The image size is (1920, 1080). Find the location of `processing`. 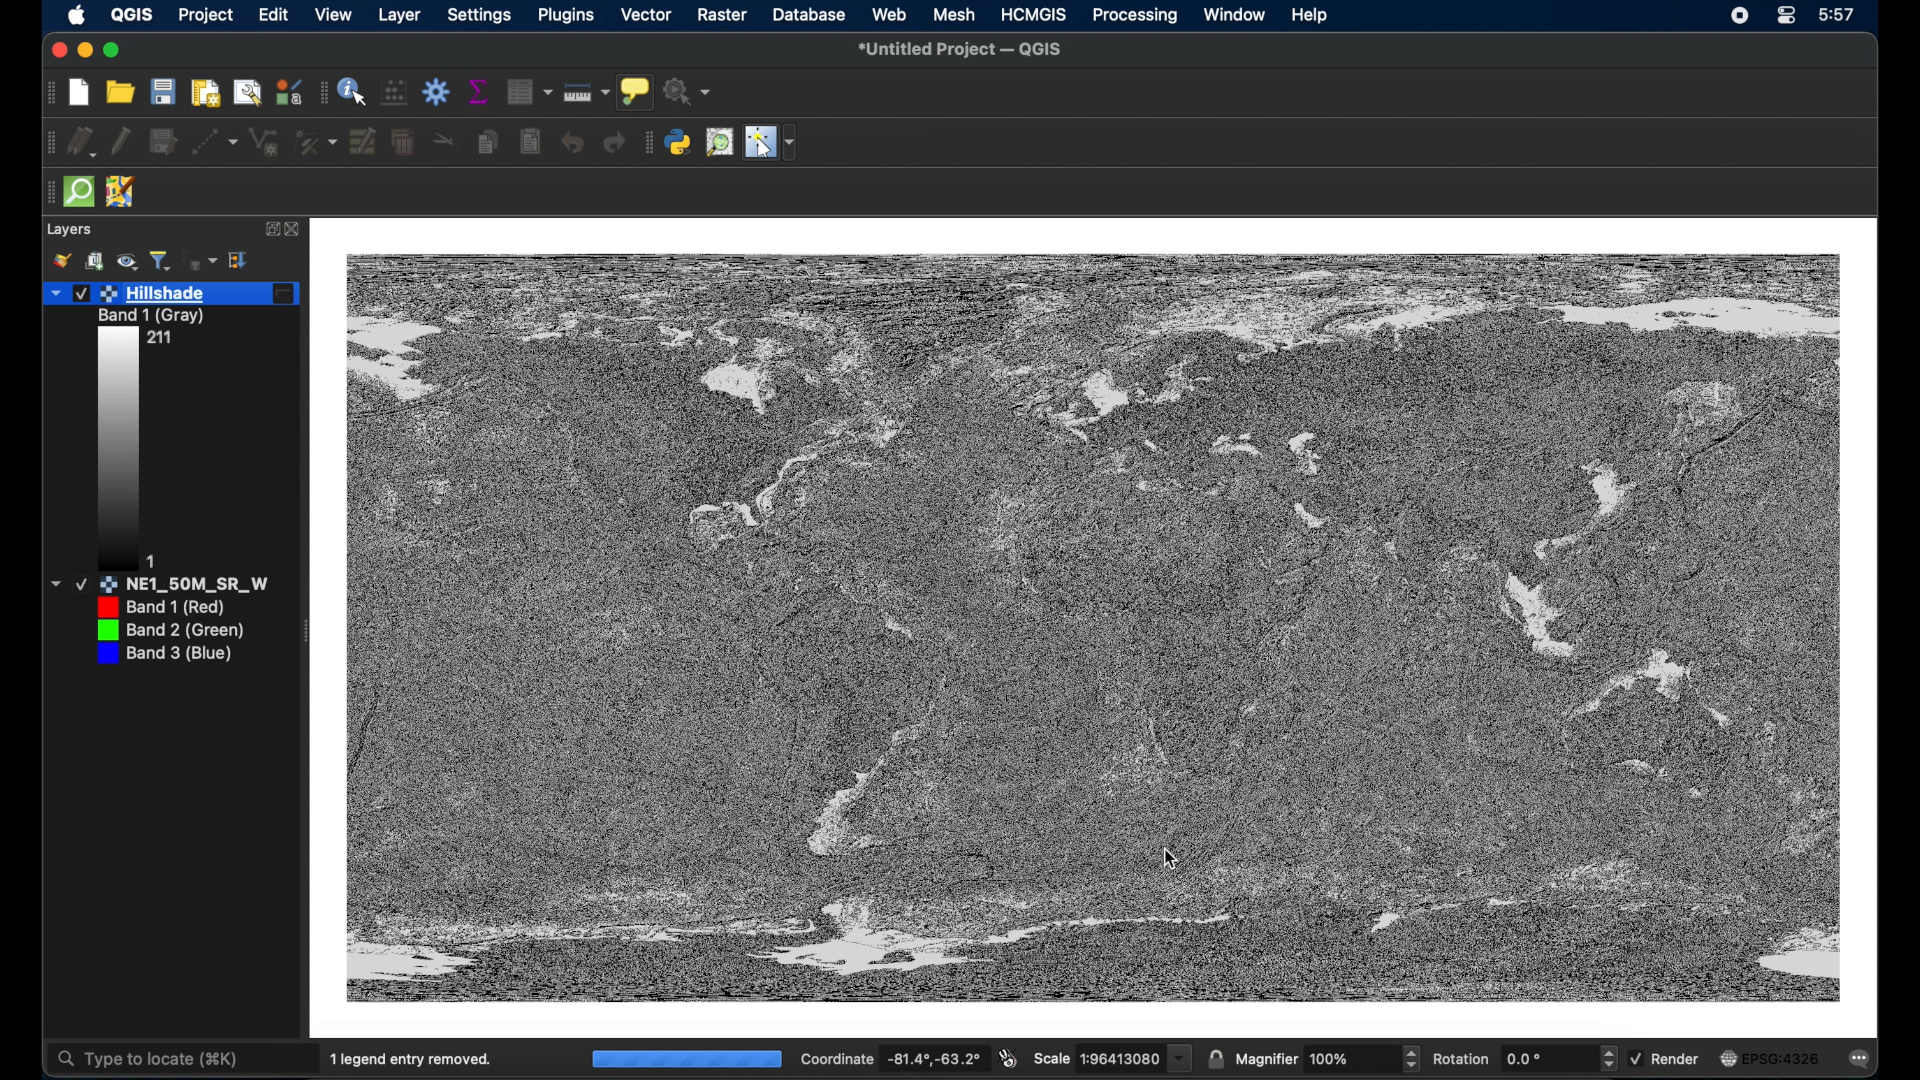

processing is located at coordinates (1135, 17).